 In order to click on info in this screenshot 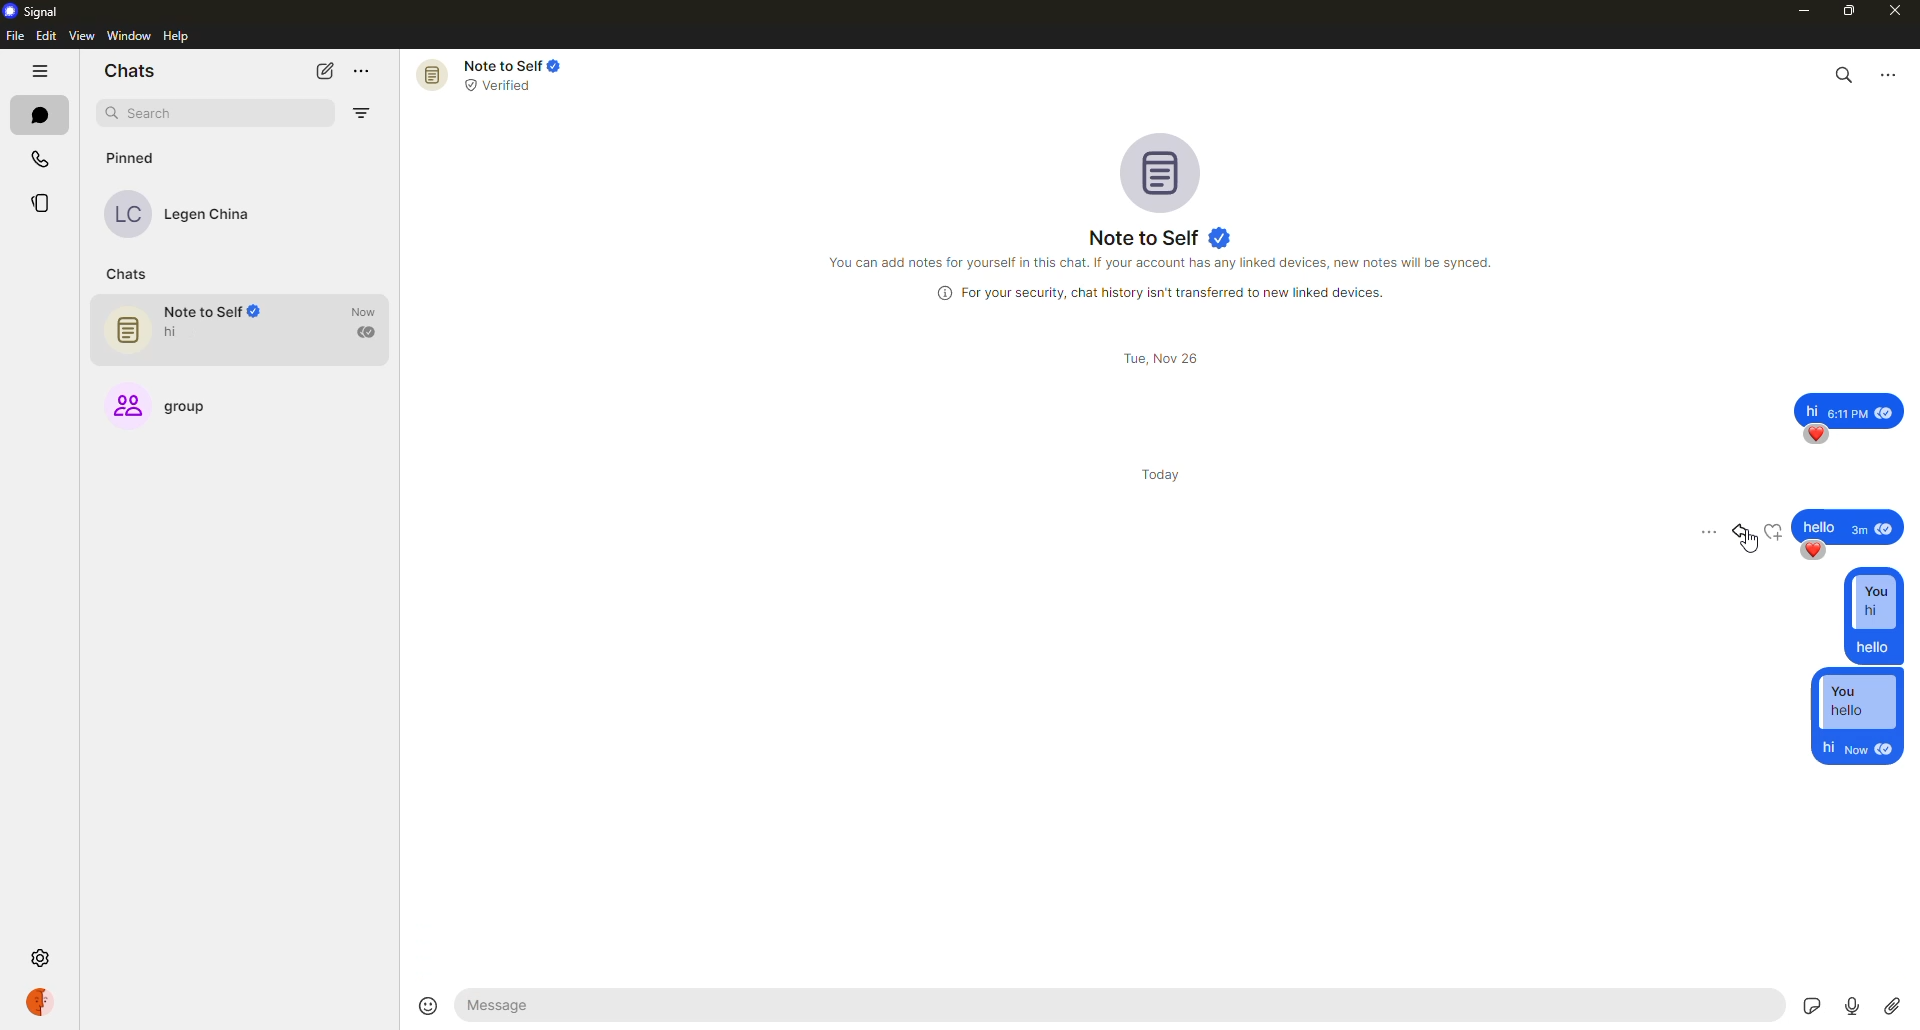, I will do `click(1167, 263)`.